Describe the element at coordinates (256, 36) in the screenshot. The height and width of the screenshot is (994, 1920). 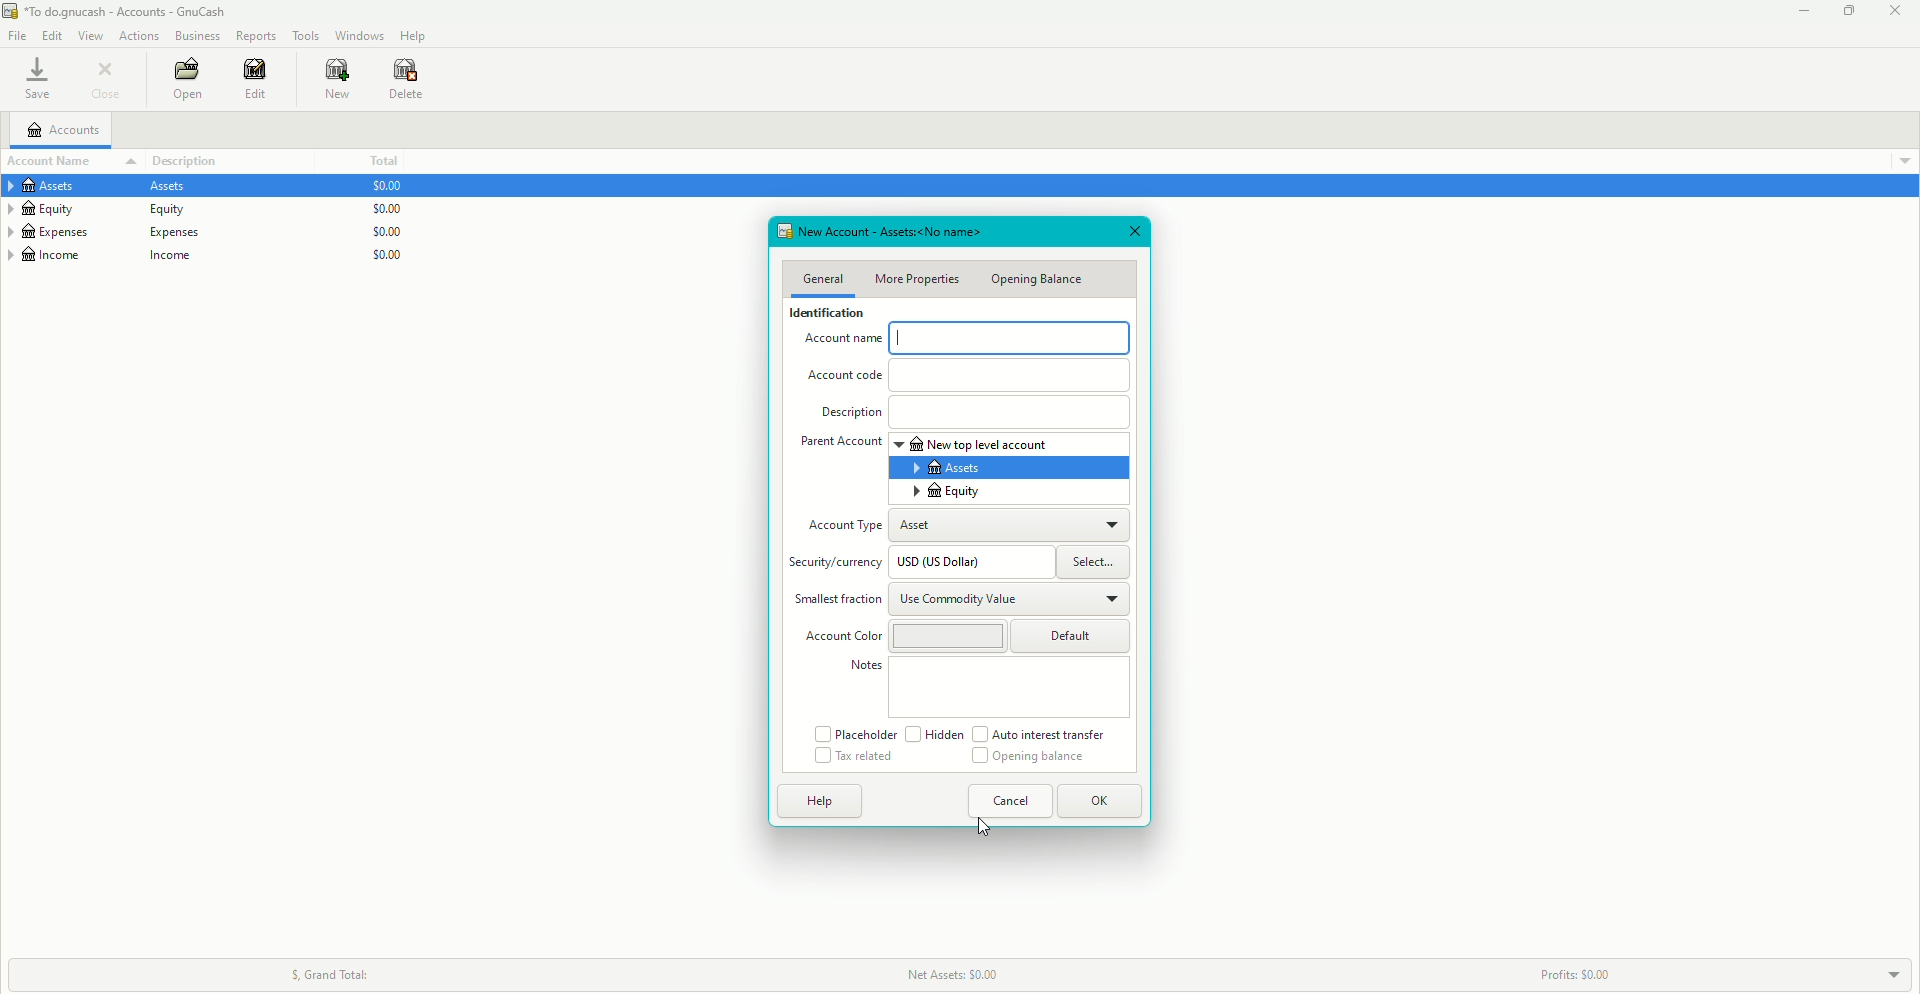
I see `Reports` at that location.